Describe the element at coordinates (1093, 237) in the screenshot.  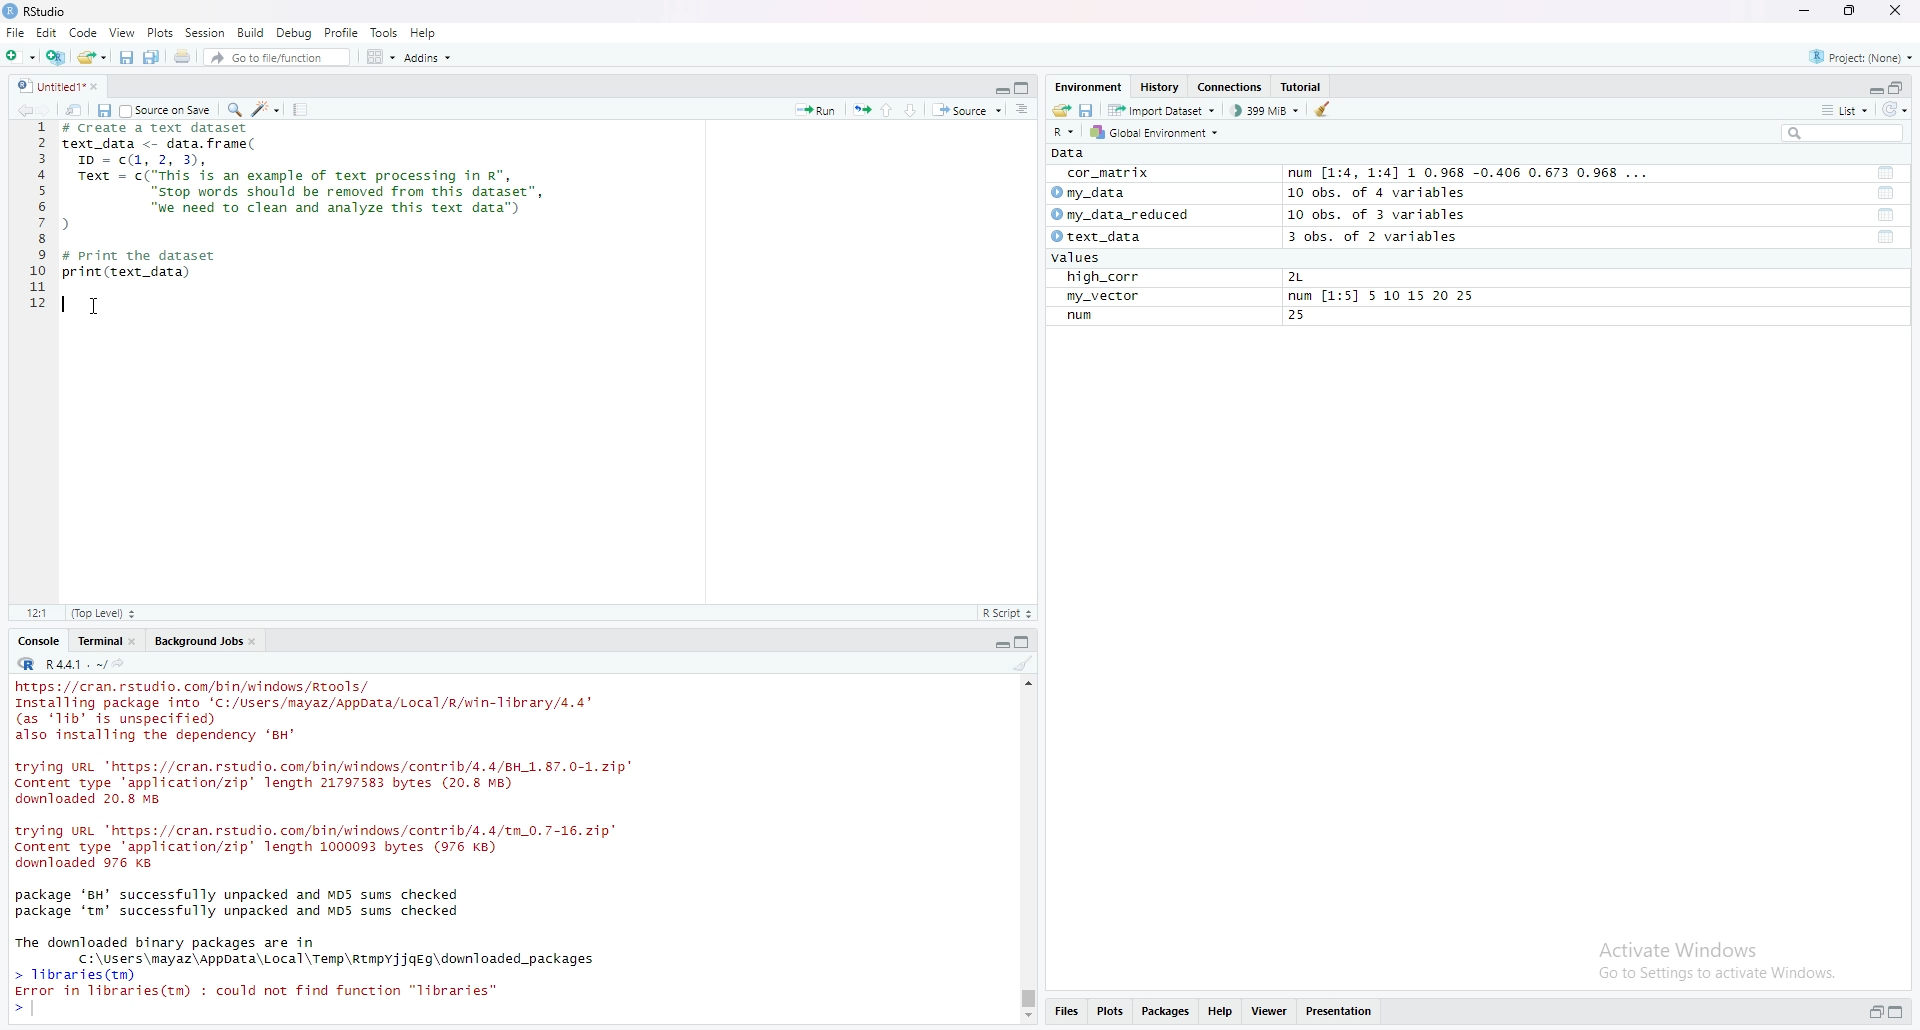
I see `text_data` at that location.